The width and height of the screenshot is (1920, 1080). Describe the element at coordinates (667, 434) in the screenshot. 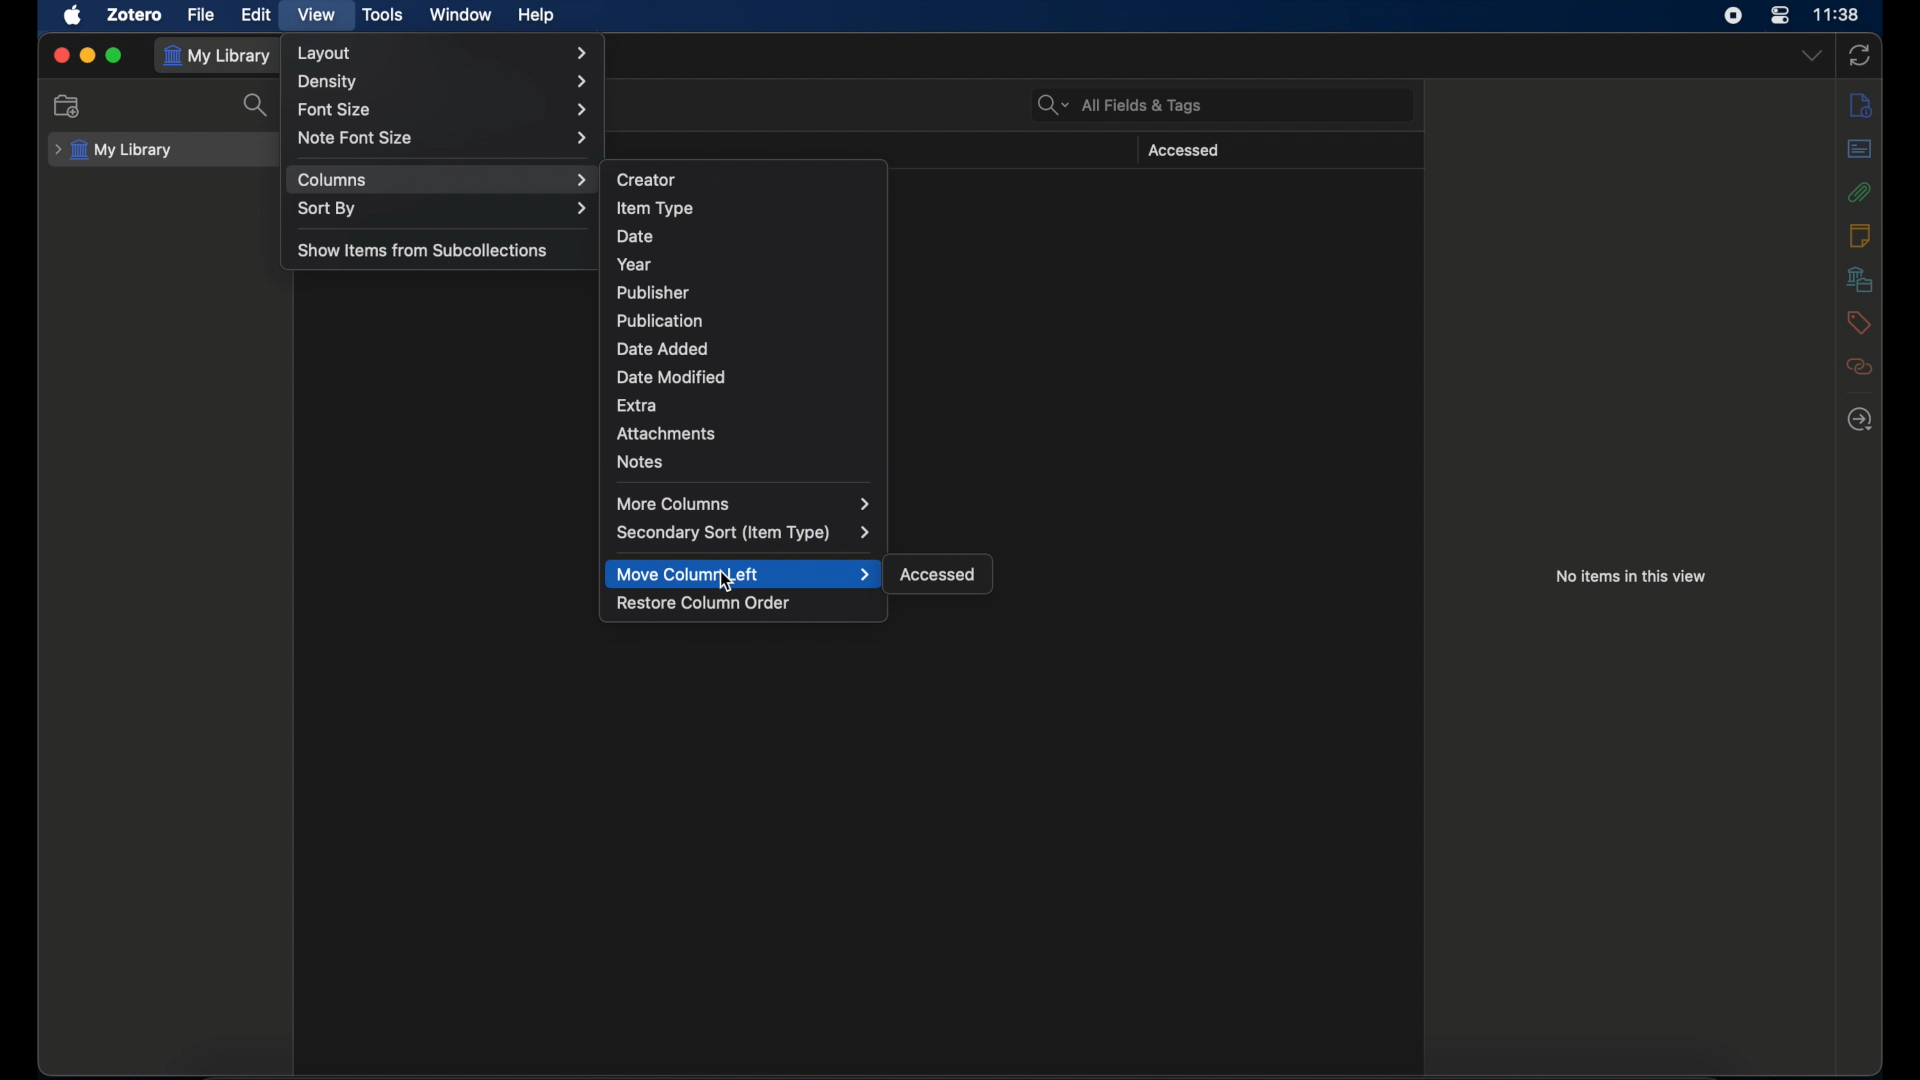

I see `attachments` at that location.